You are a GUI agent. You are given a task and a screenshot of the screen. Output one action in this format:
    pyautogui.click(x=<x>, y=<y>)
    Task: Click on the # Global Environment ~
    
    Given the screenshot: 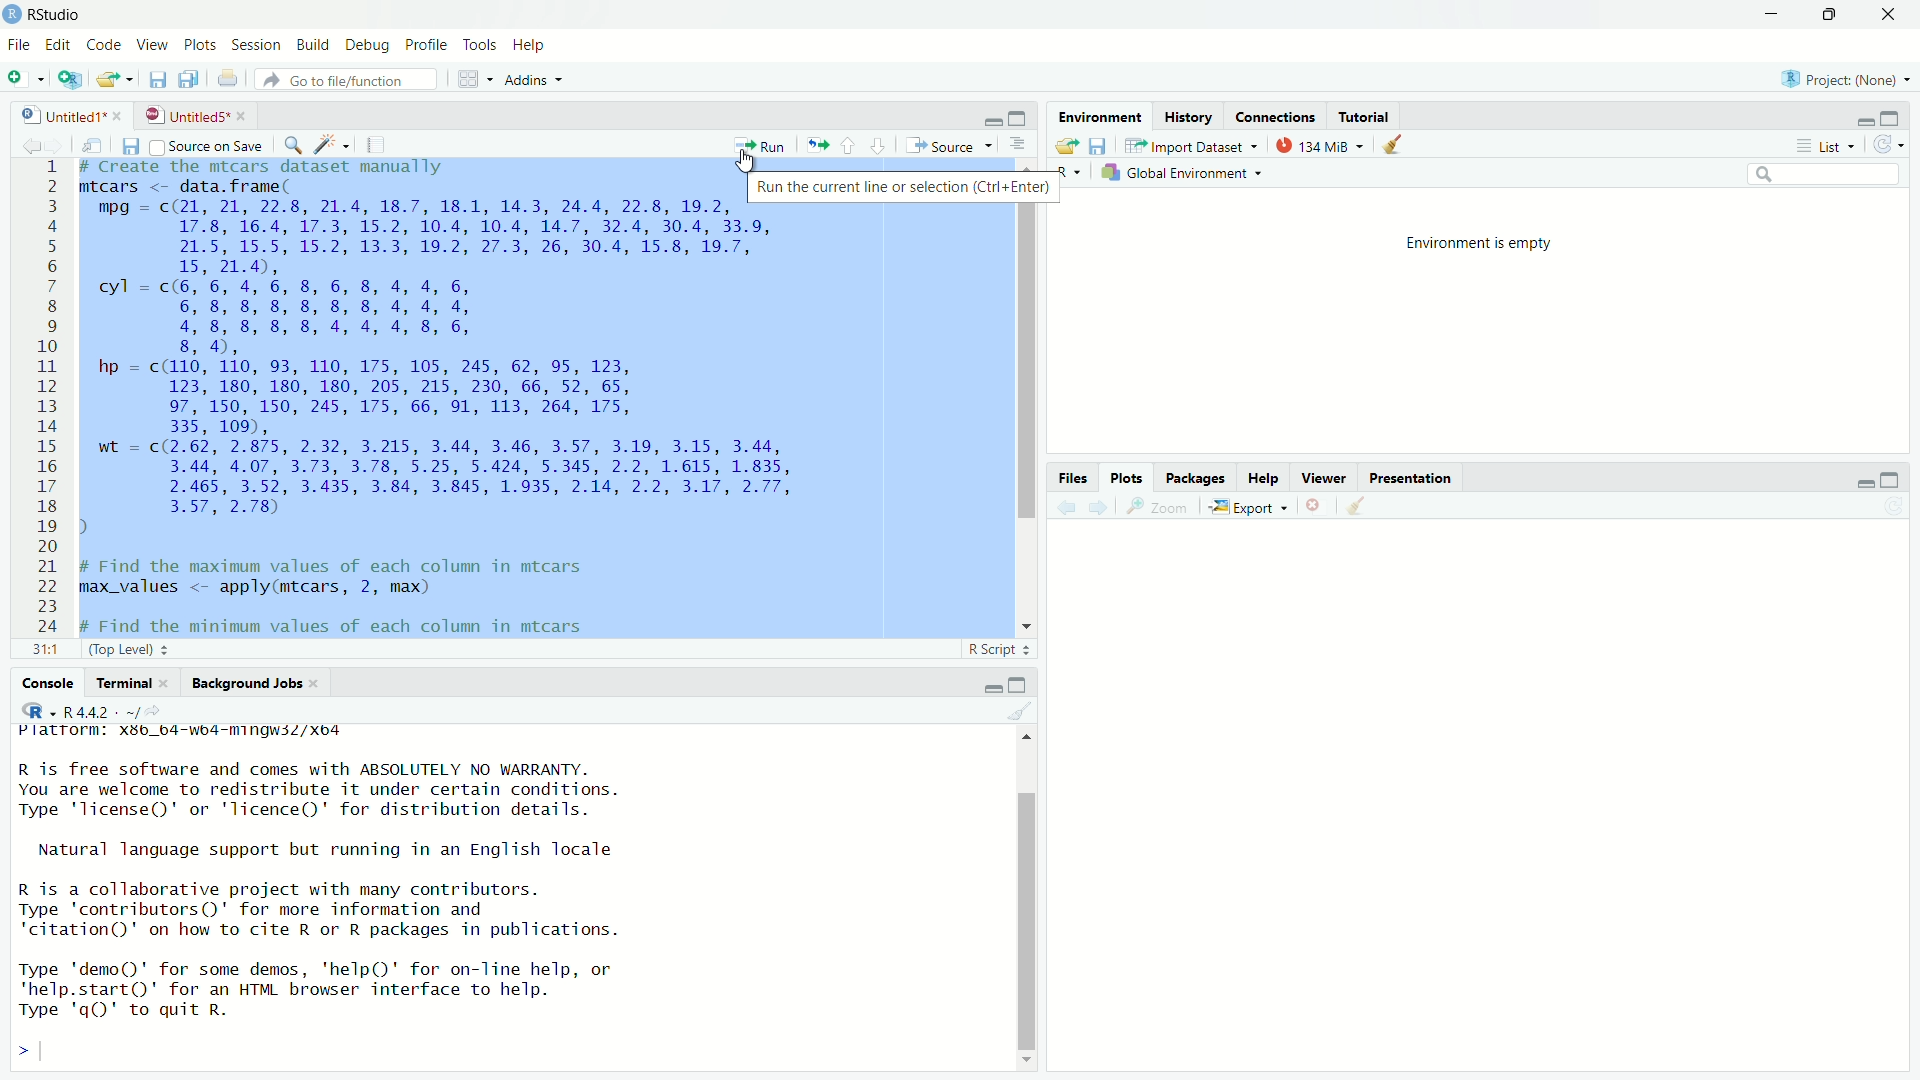 What is the action you would take?
    pyautogui.click(x=1186, y=175)
    